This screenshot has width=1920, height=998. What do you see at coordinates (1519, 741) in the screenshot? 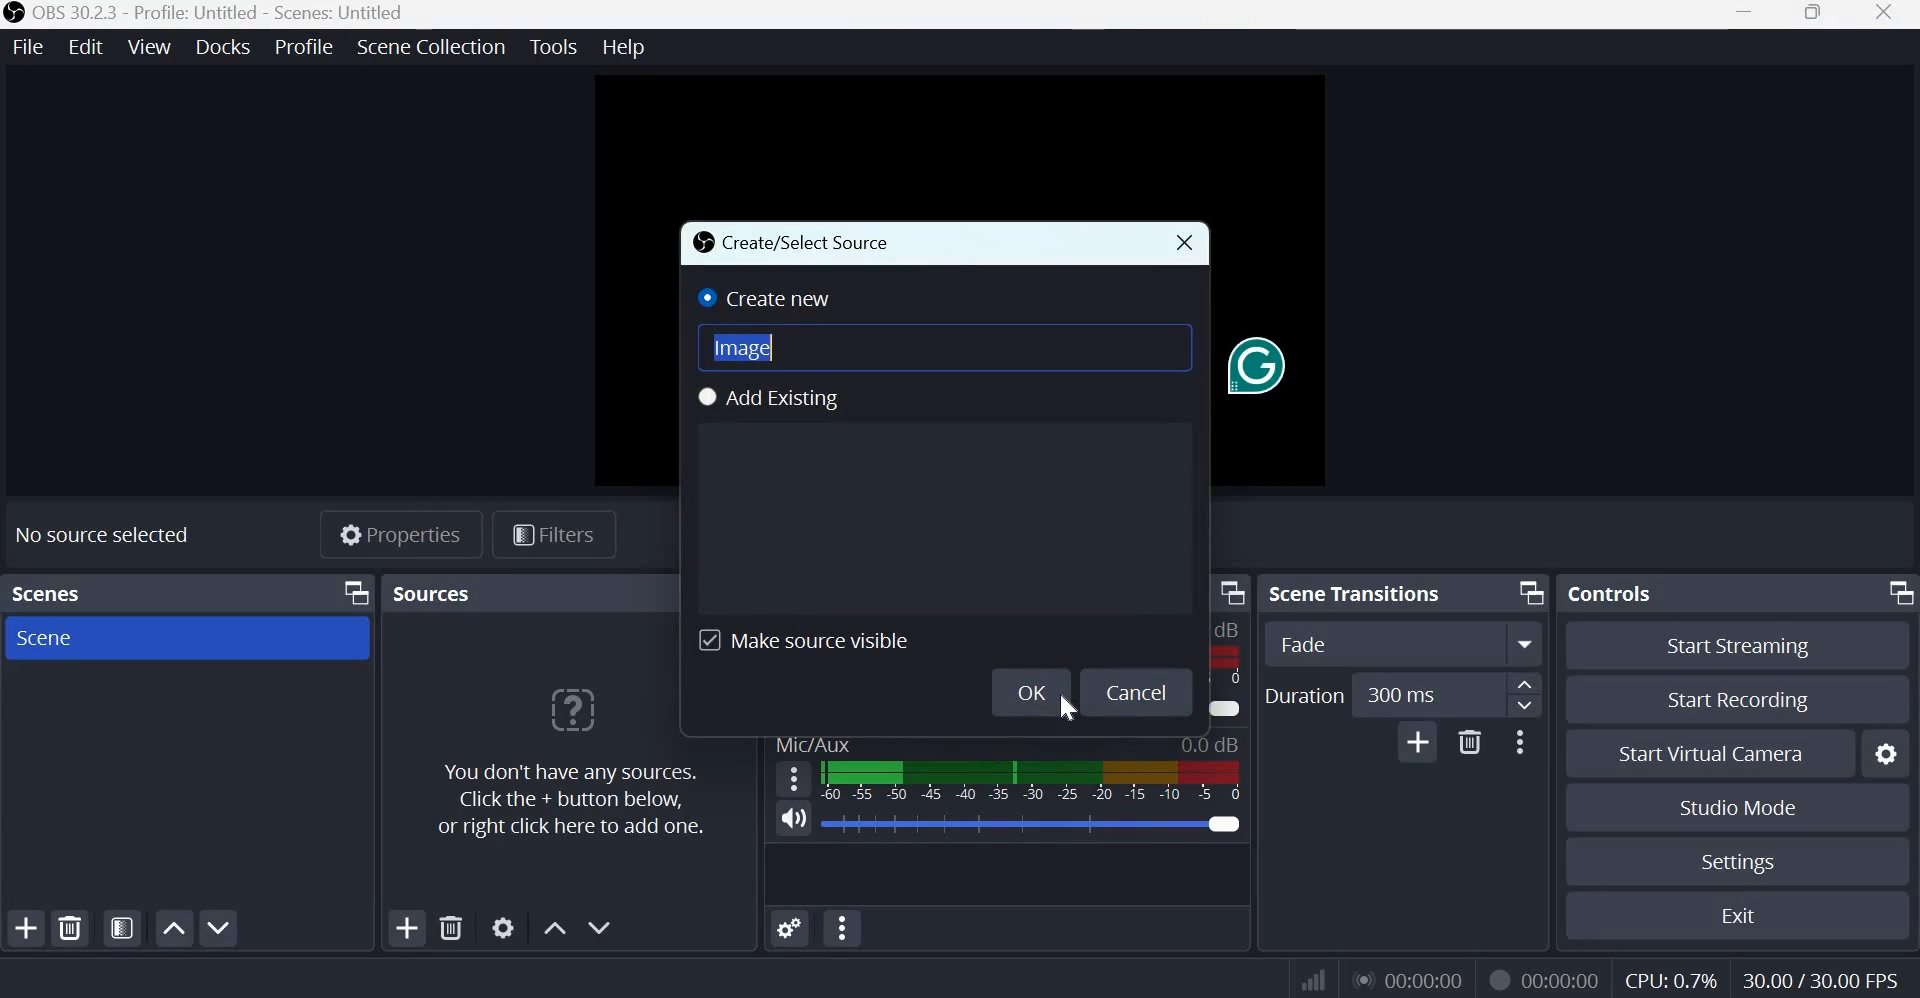
I see `More Options ` at bounding box center [1519, 741].